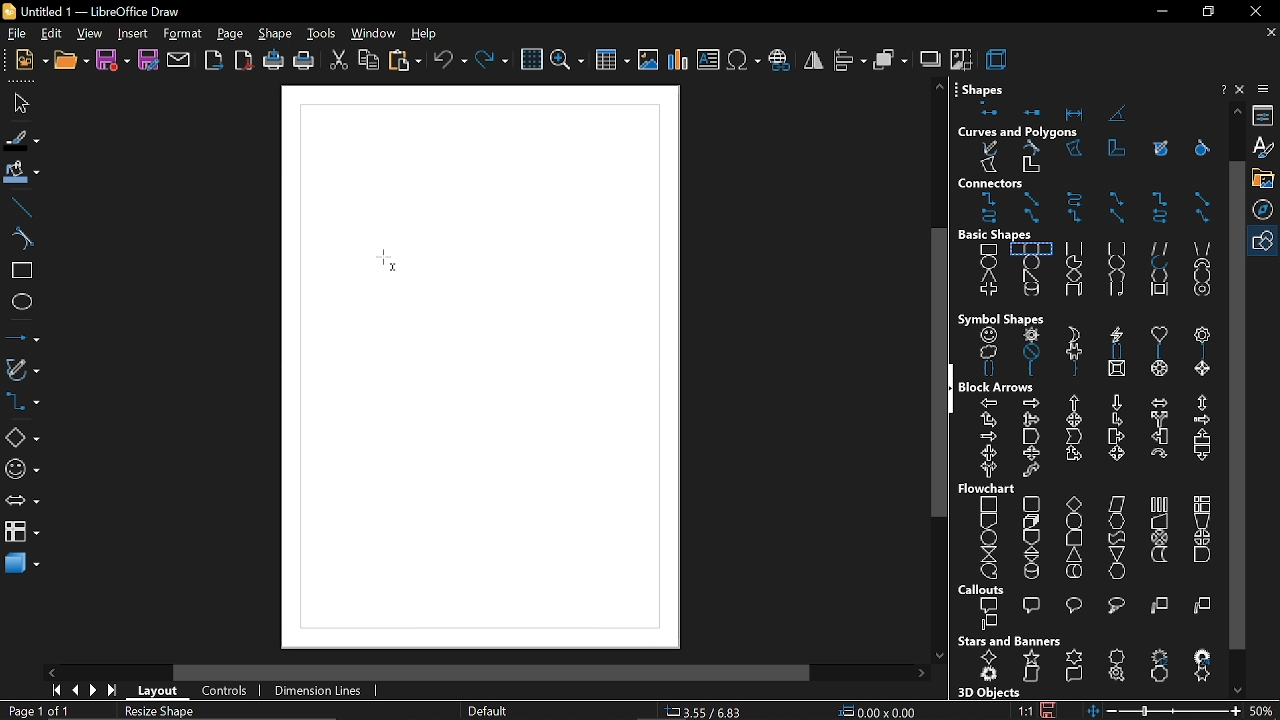 Image resolution: width=1280 pixels, height=720 pixels. What do you see at coordinates (1009, 641) in the screenshot?
I see `stars and banners` at bounding box center [1009, 641].